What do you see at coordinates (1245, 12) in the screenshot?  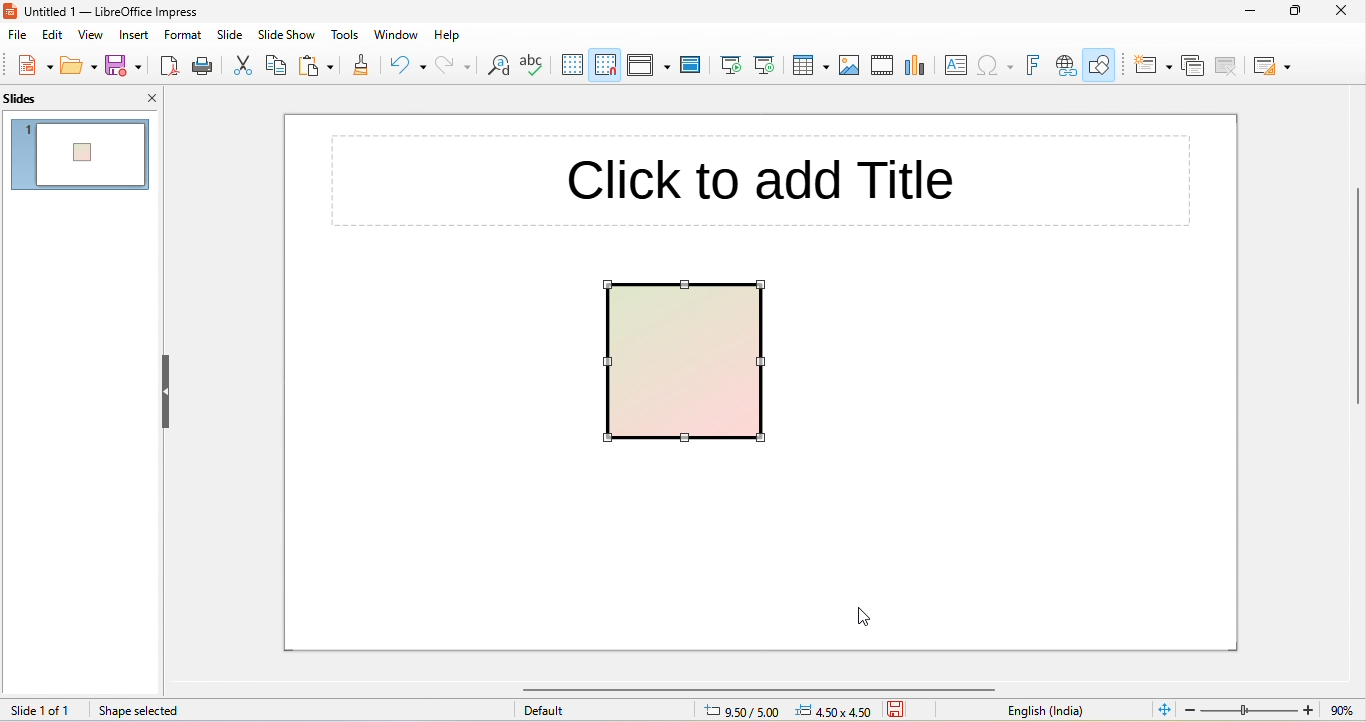 I see `minimize` at bounding box center [1245, 12].